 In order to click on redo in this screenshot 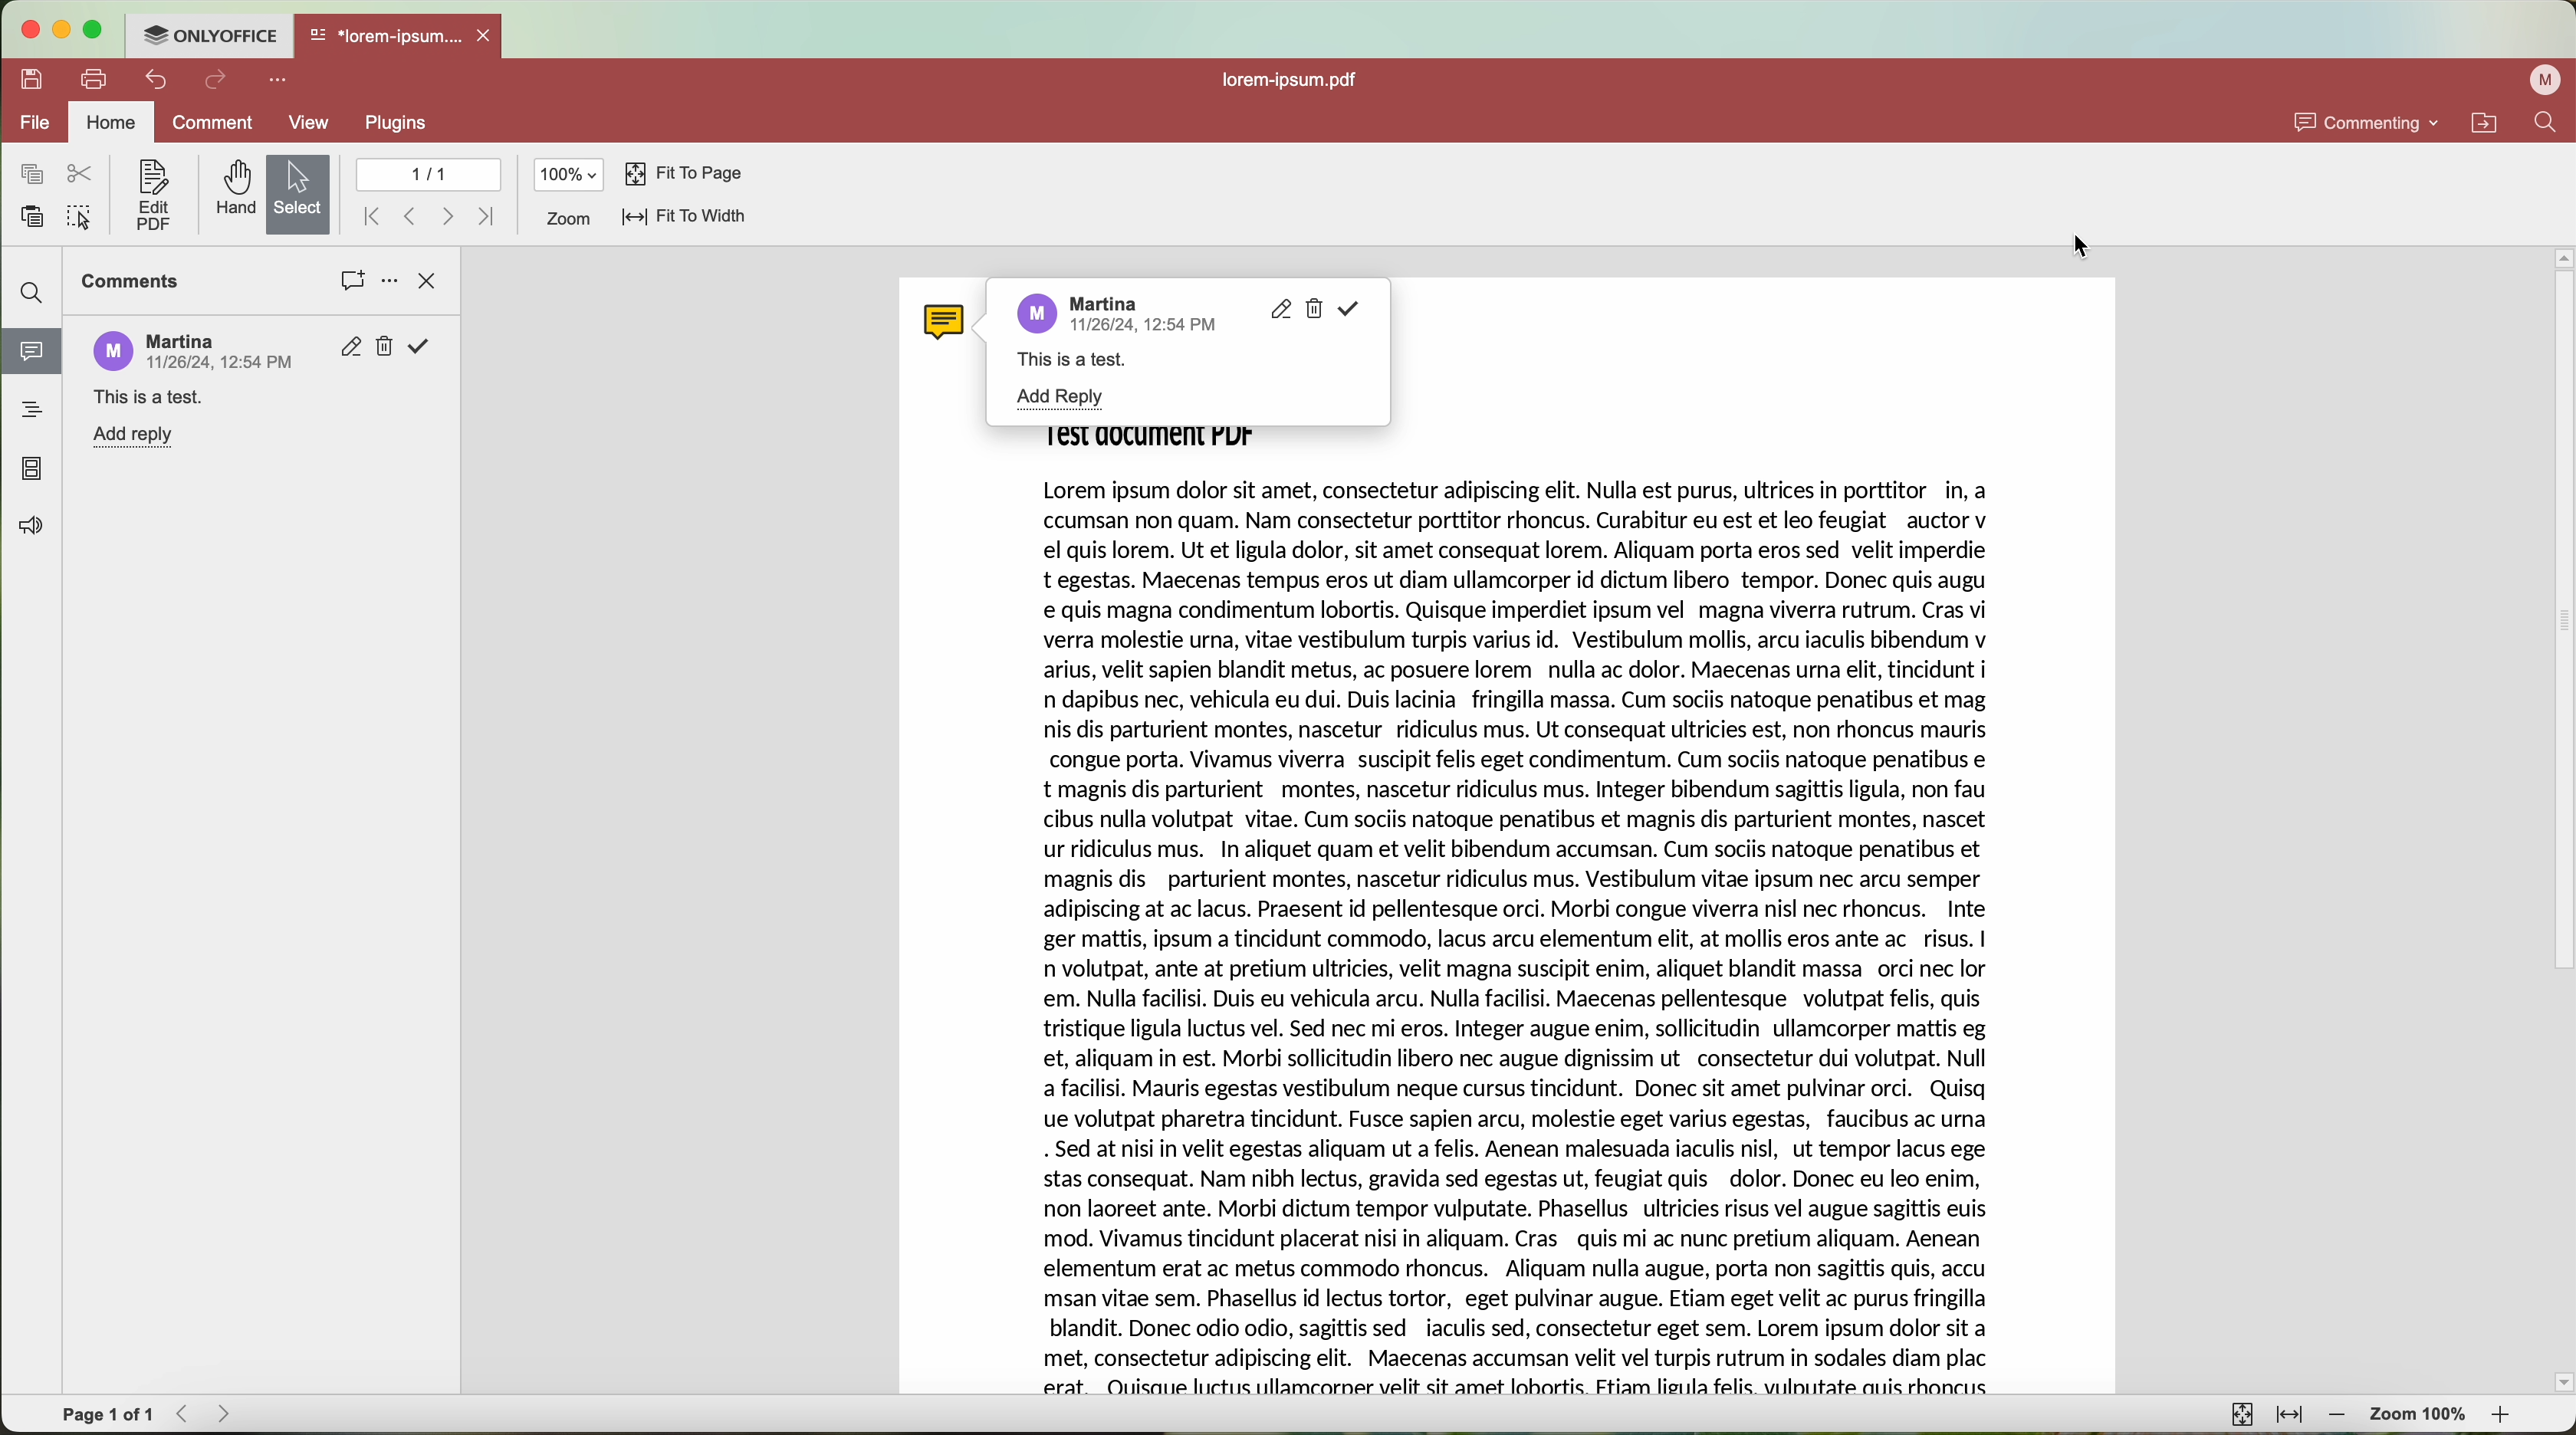, I will do `click(217, 82)`.